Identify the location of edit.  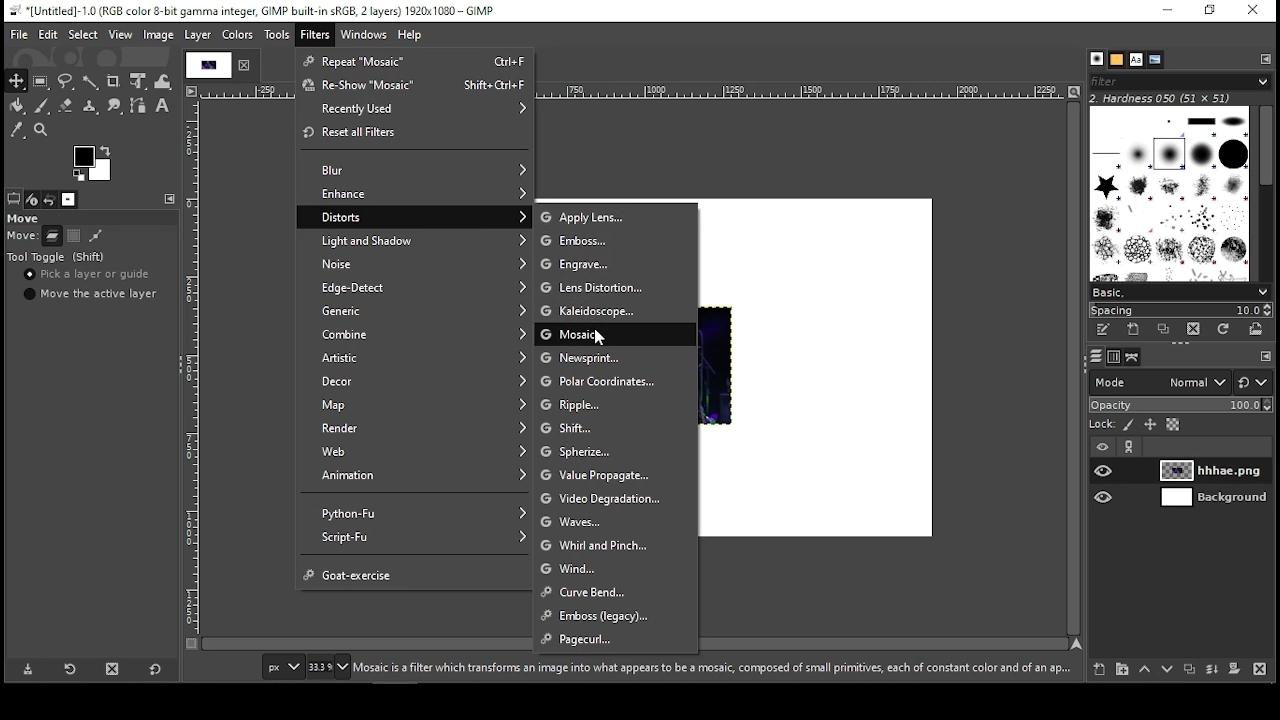
(48, 34).